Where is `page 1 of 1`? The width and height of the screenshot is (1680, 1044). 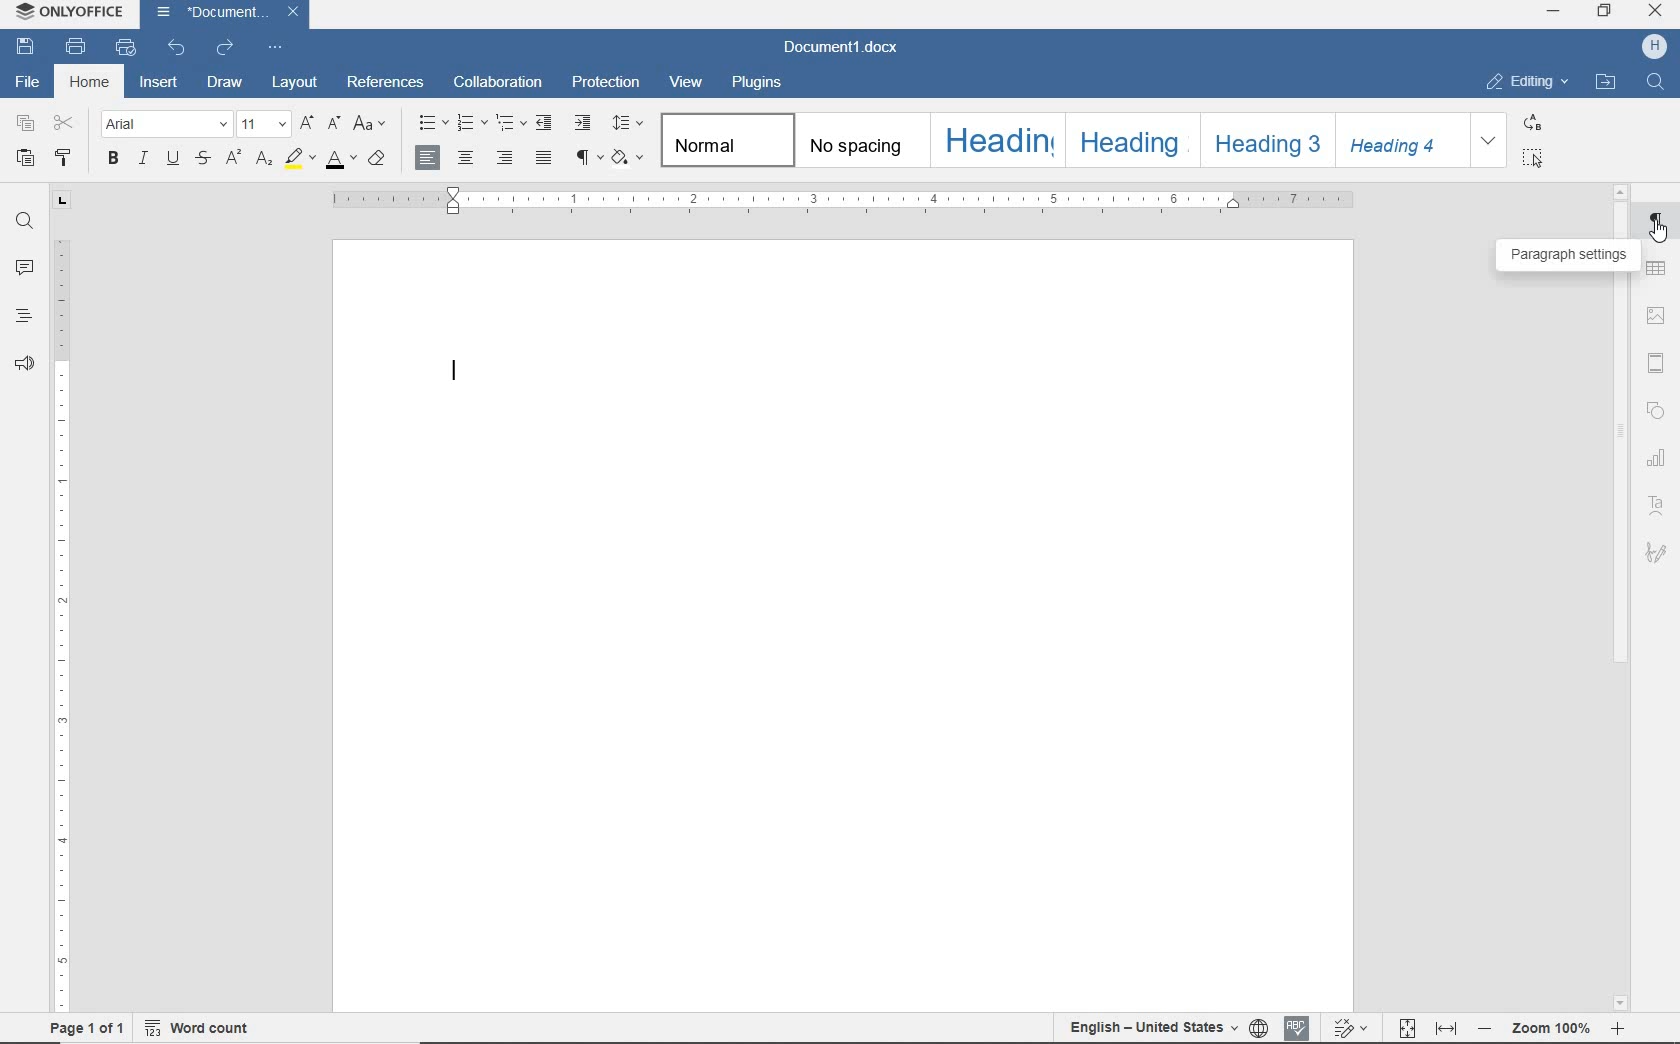
page 1 of 1 is located at coordinates (85, 1031).